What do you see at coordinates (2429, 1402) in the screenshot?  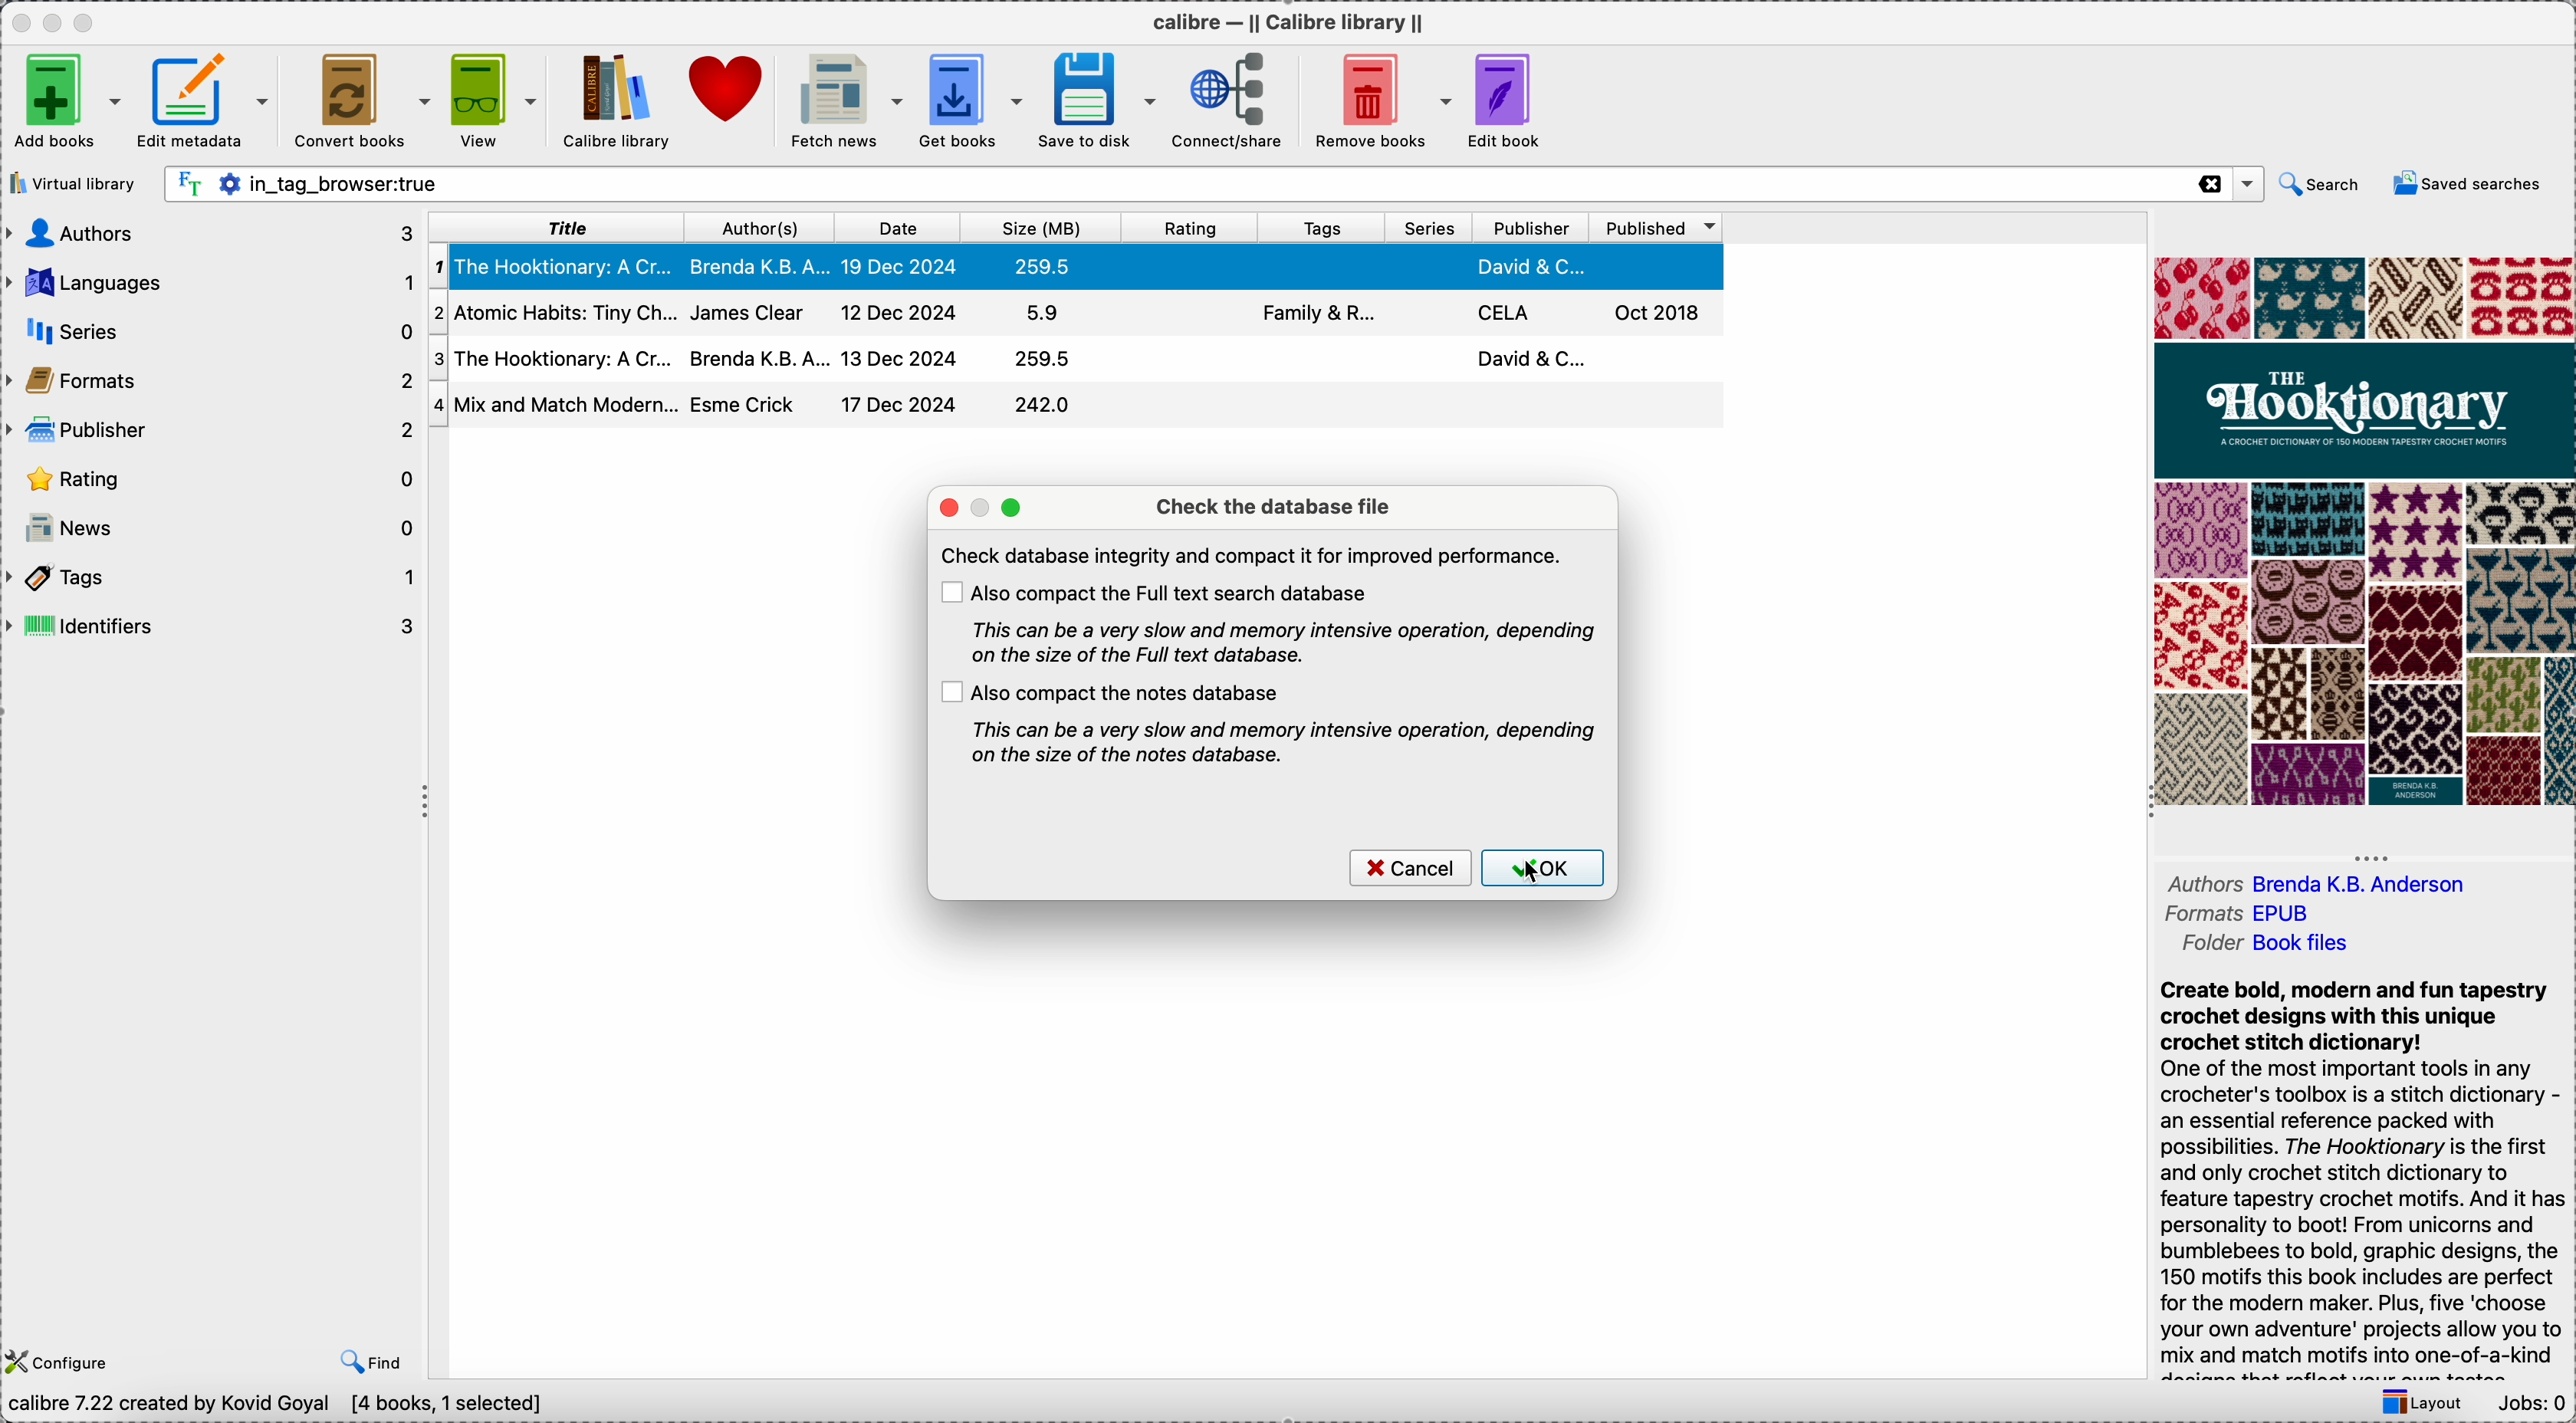 I see `layout` at bounding box center [2429, 1402].